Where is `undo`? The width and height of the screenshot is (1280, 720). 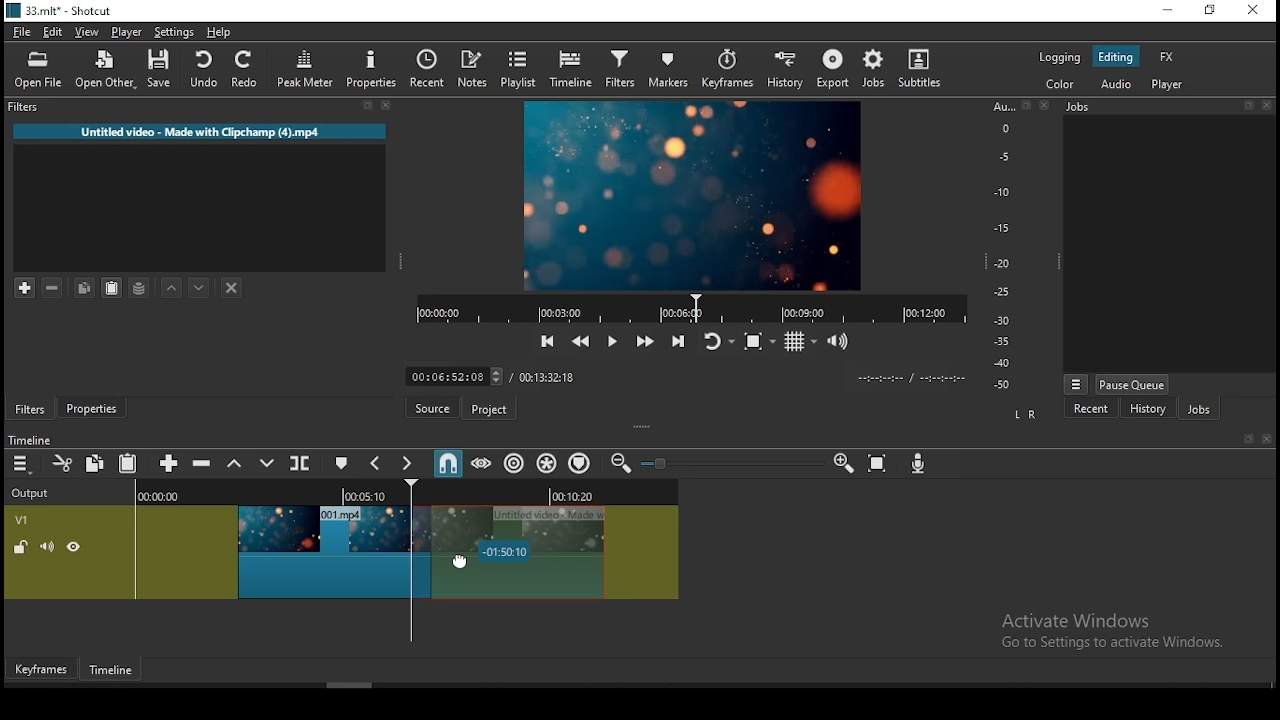
undo is located at coordinates (206, 70).